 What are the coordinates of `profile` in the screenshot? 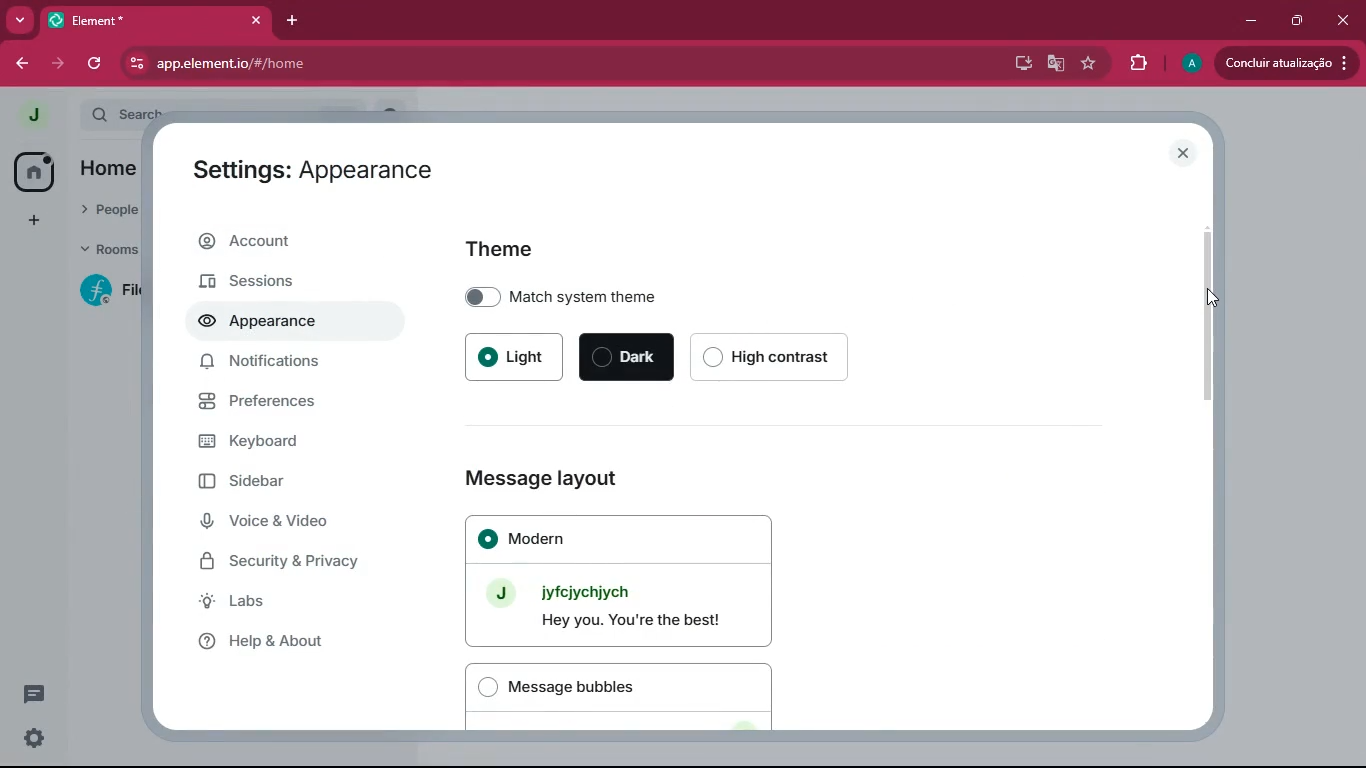 It's located at (35, 115).